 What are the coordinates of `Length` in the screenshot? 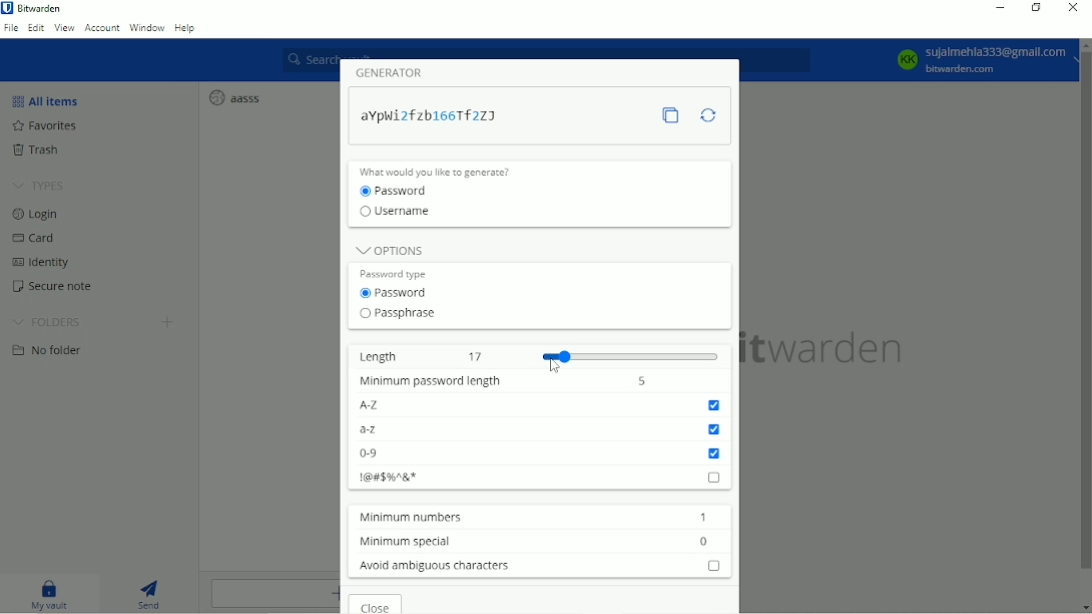 It's located at (377, 355).